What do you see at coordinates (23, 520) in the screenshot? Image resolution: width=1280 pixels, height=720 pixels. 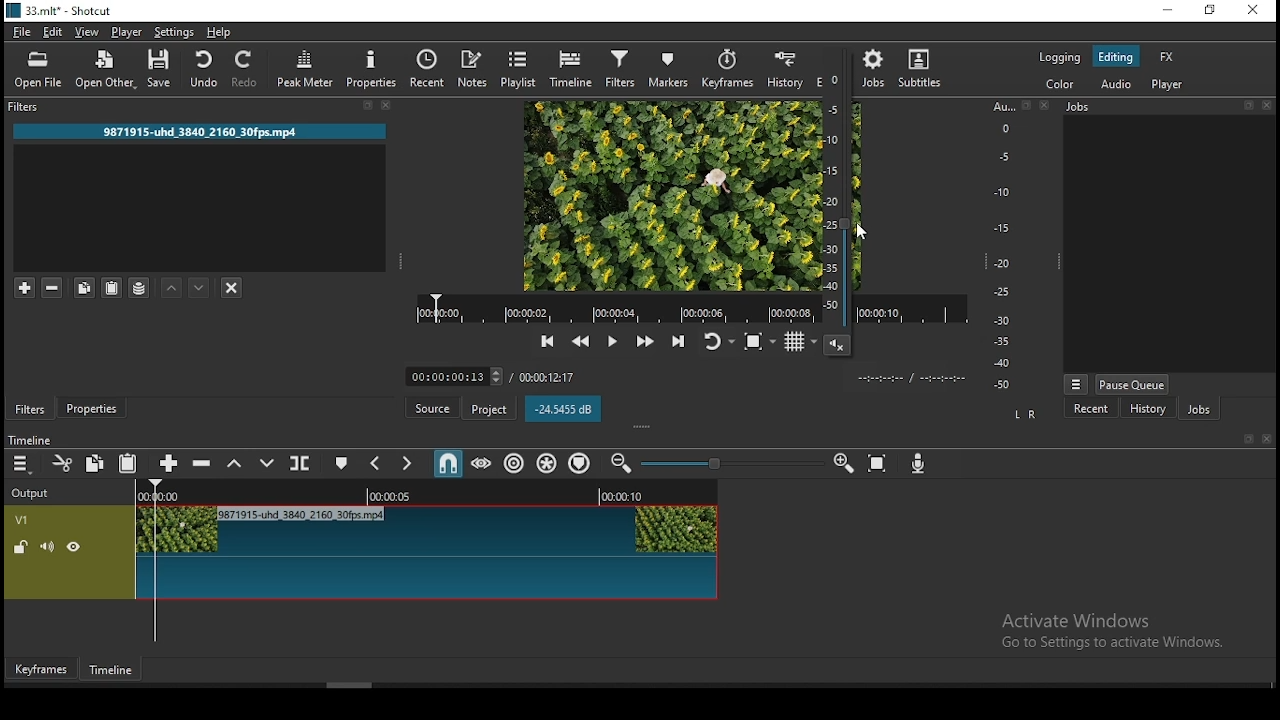 I see `V1` at bounding box center [23, 520].